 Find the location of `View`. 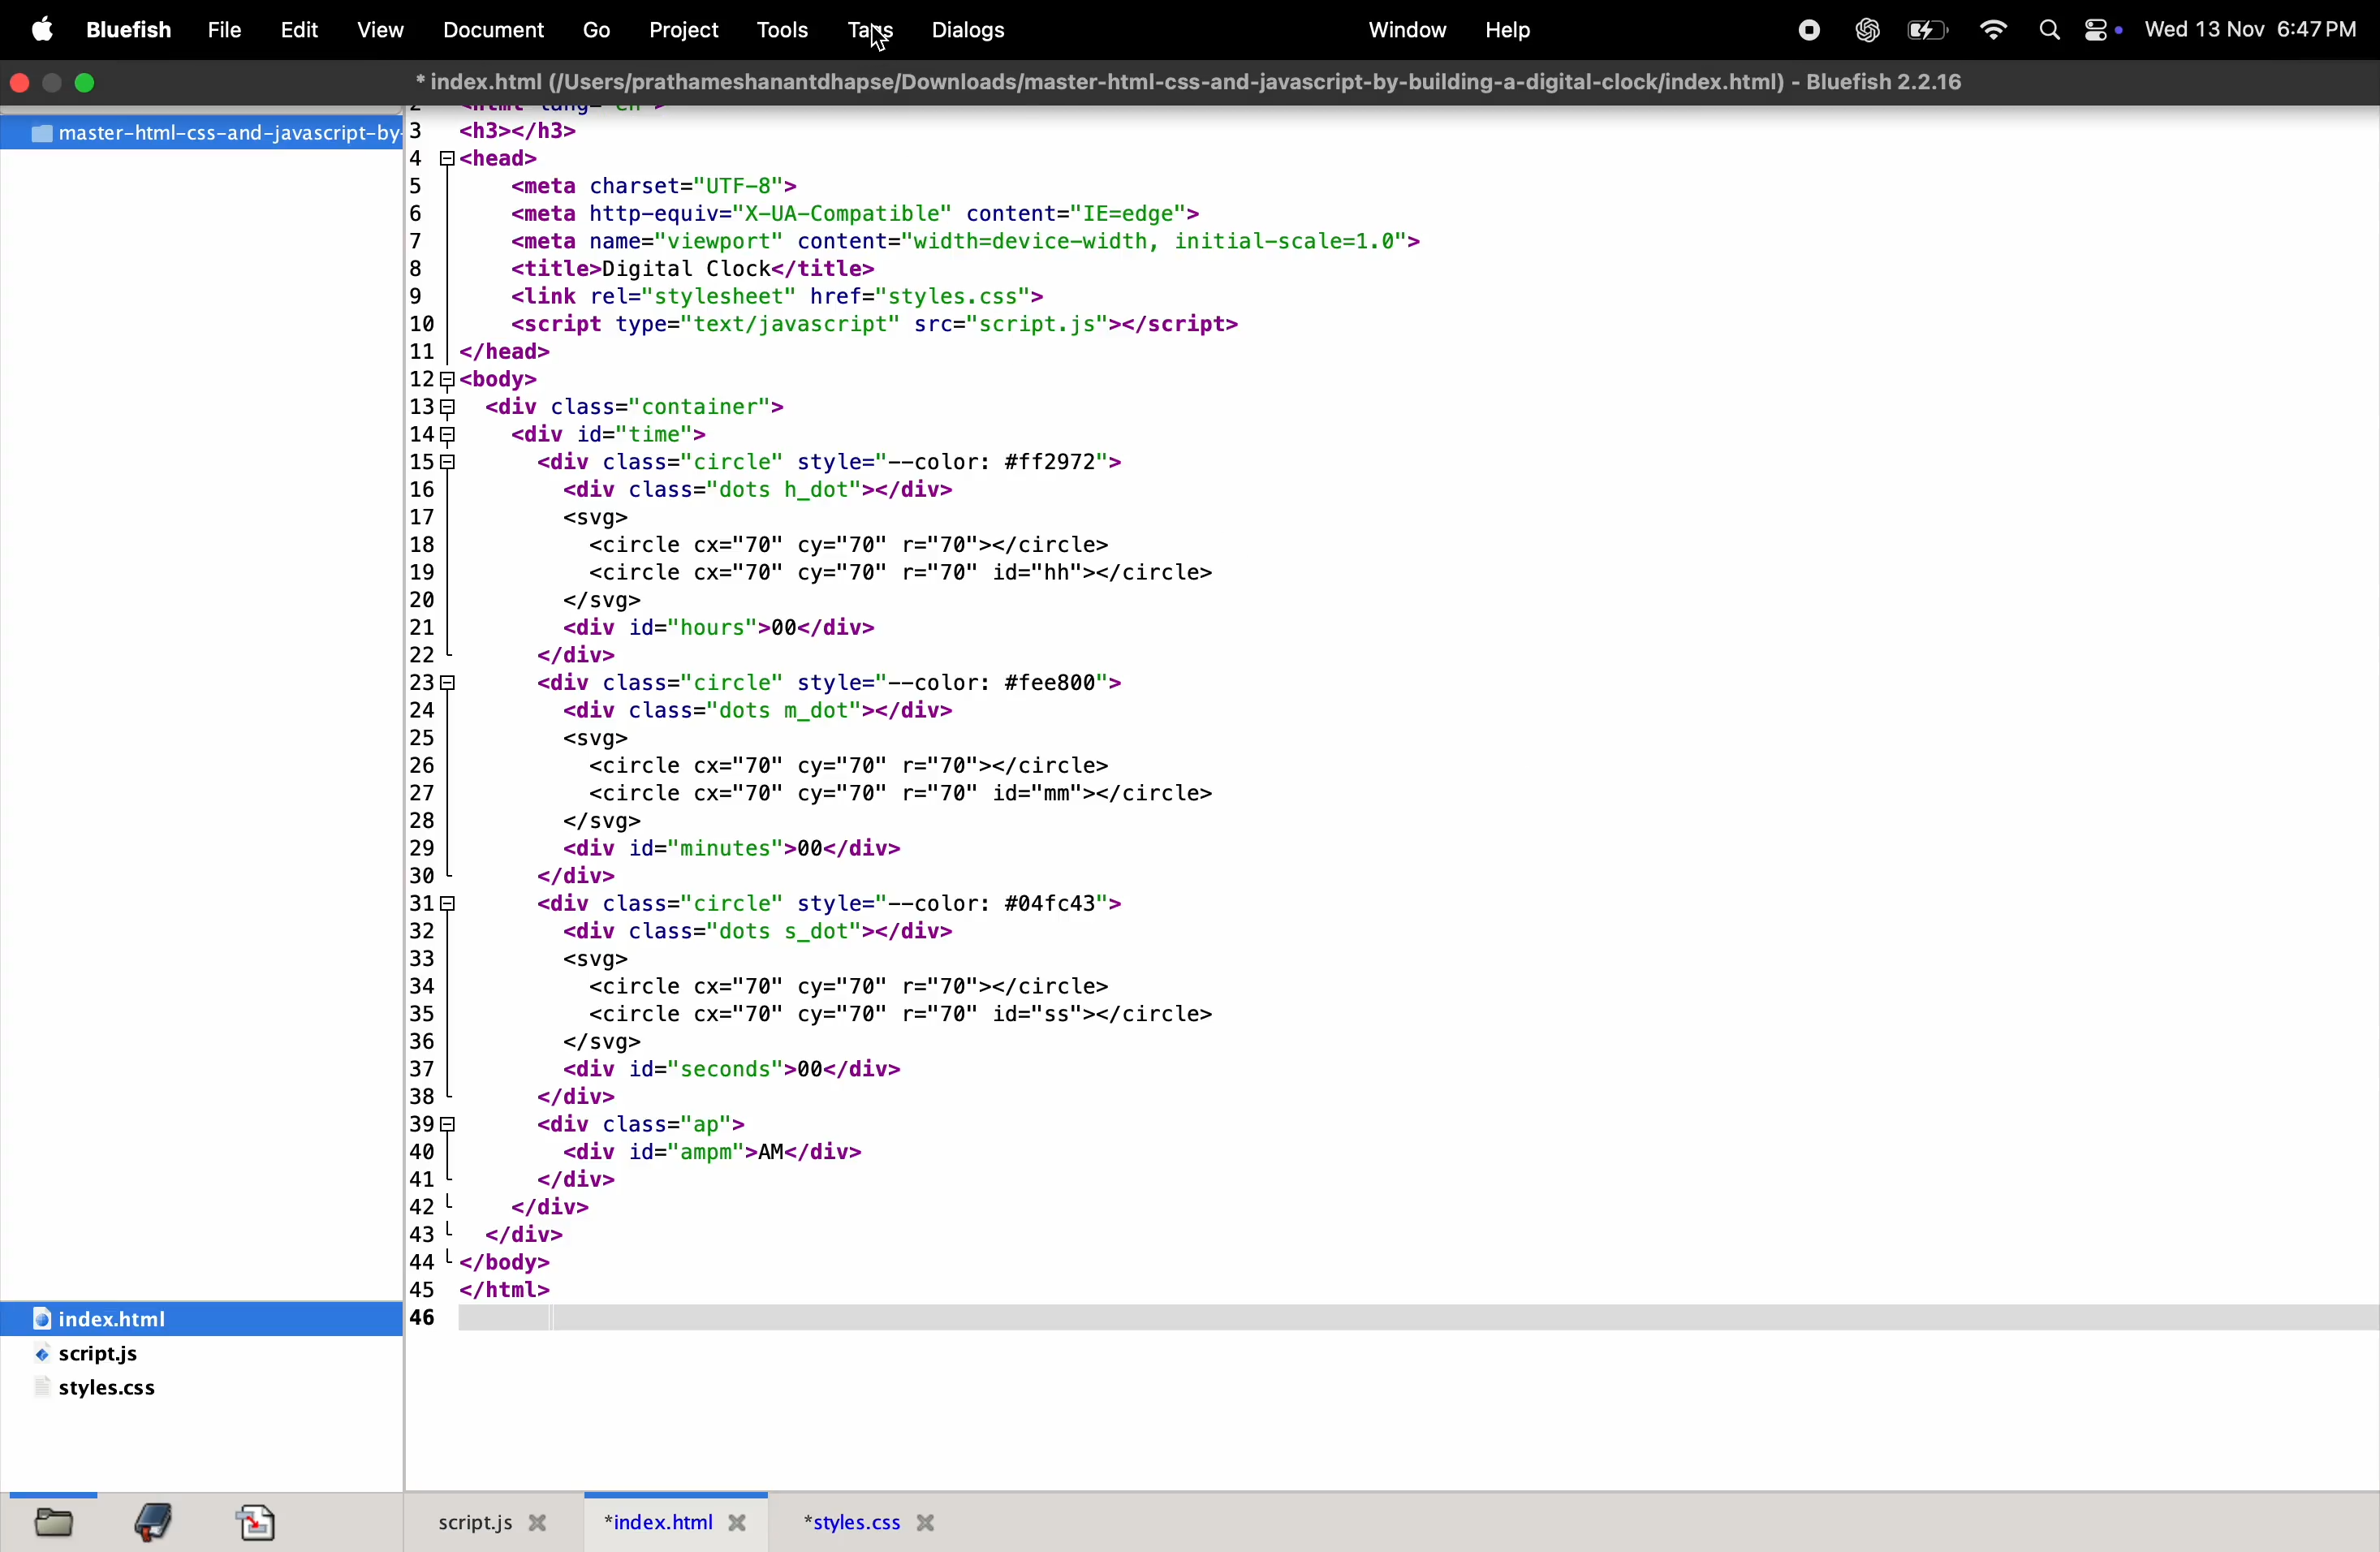

View is located at coordinates (381, 29).